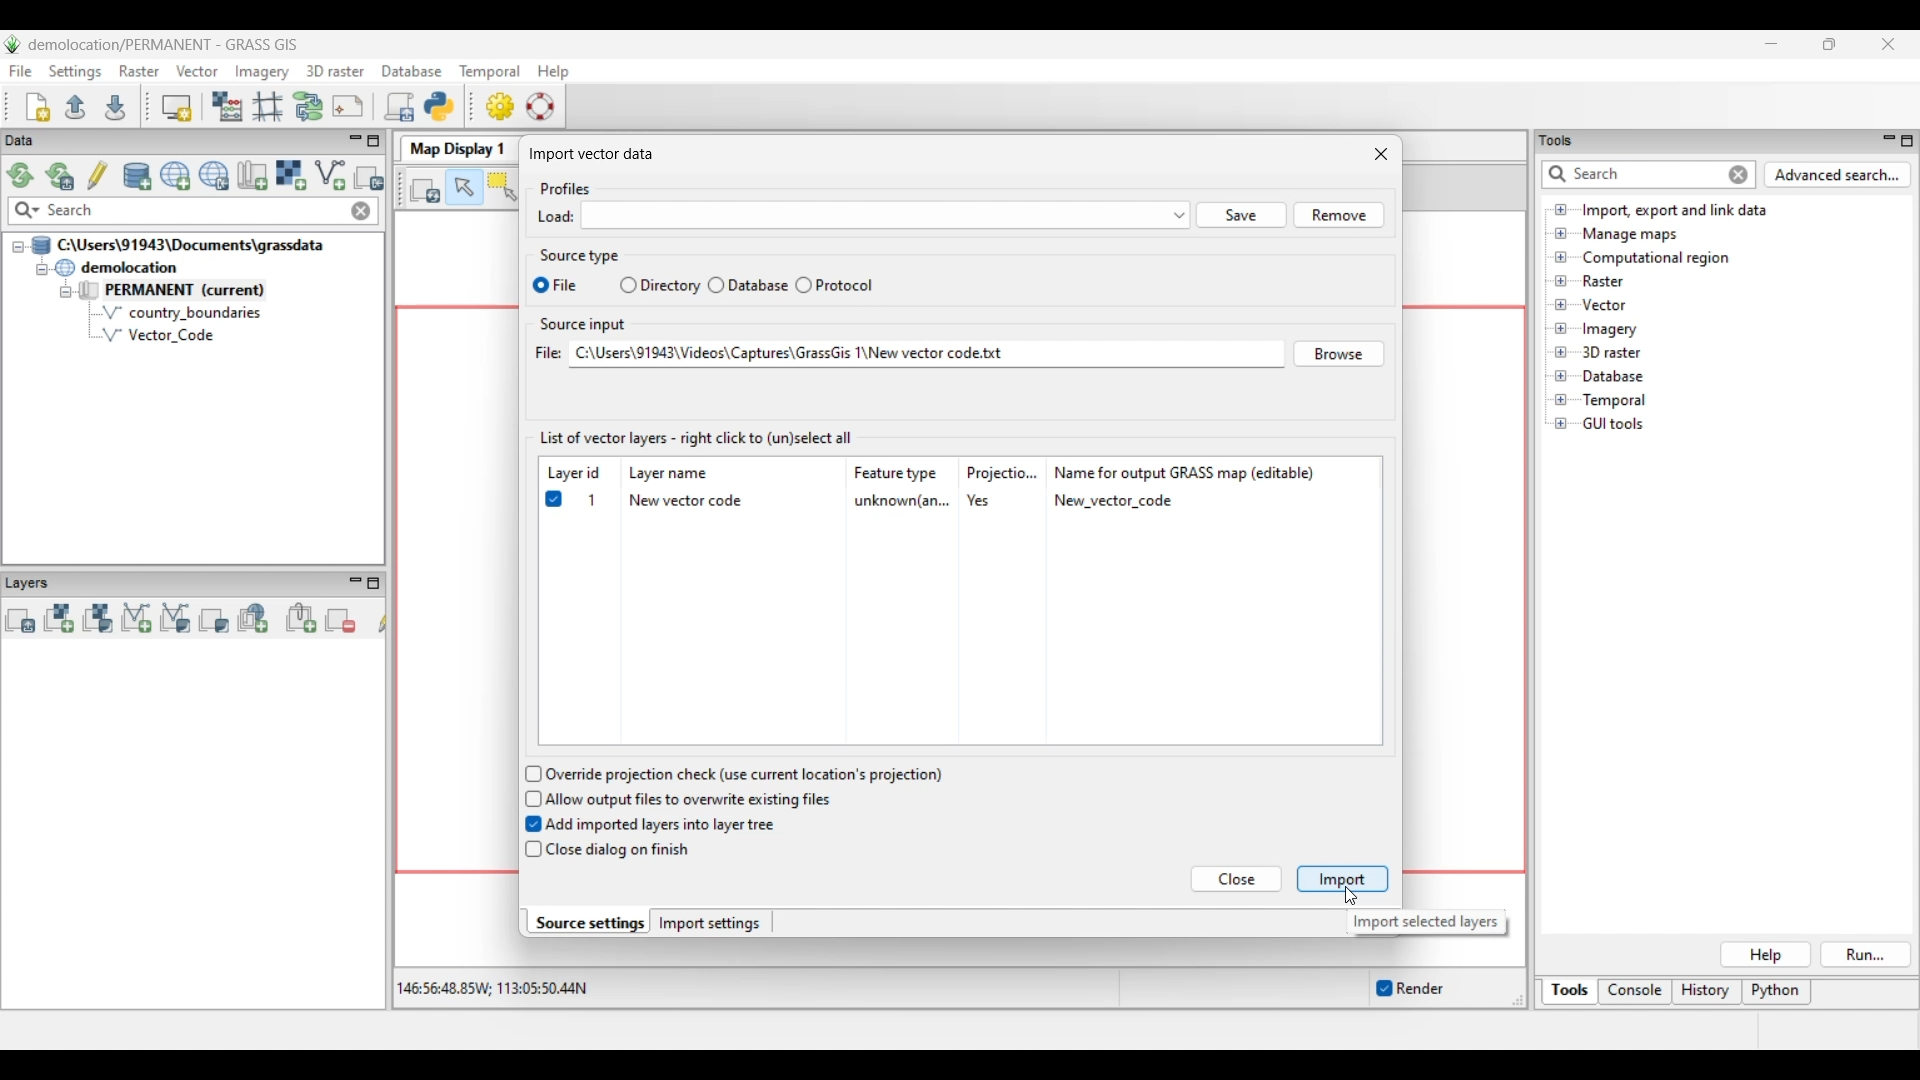  Describe the element at coordinates (1656, 258) in the screenshot. I see `Double click to see files under Computational region` at that location.